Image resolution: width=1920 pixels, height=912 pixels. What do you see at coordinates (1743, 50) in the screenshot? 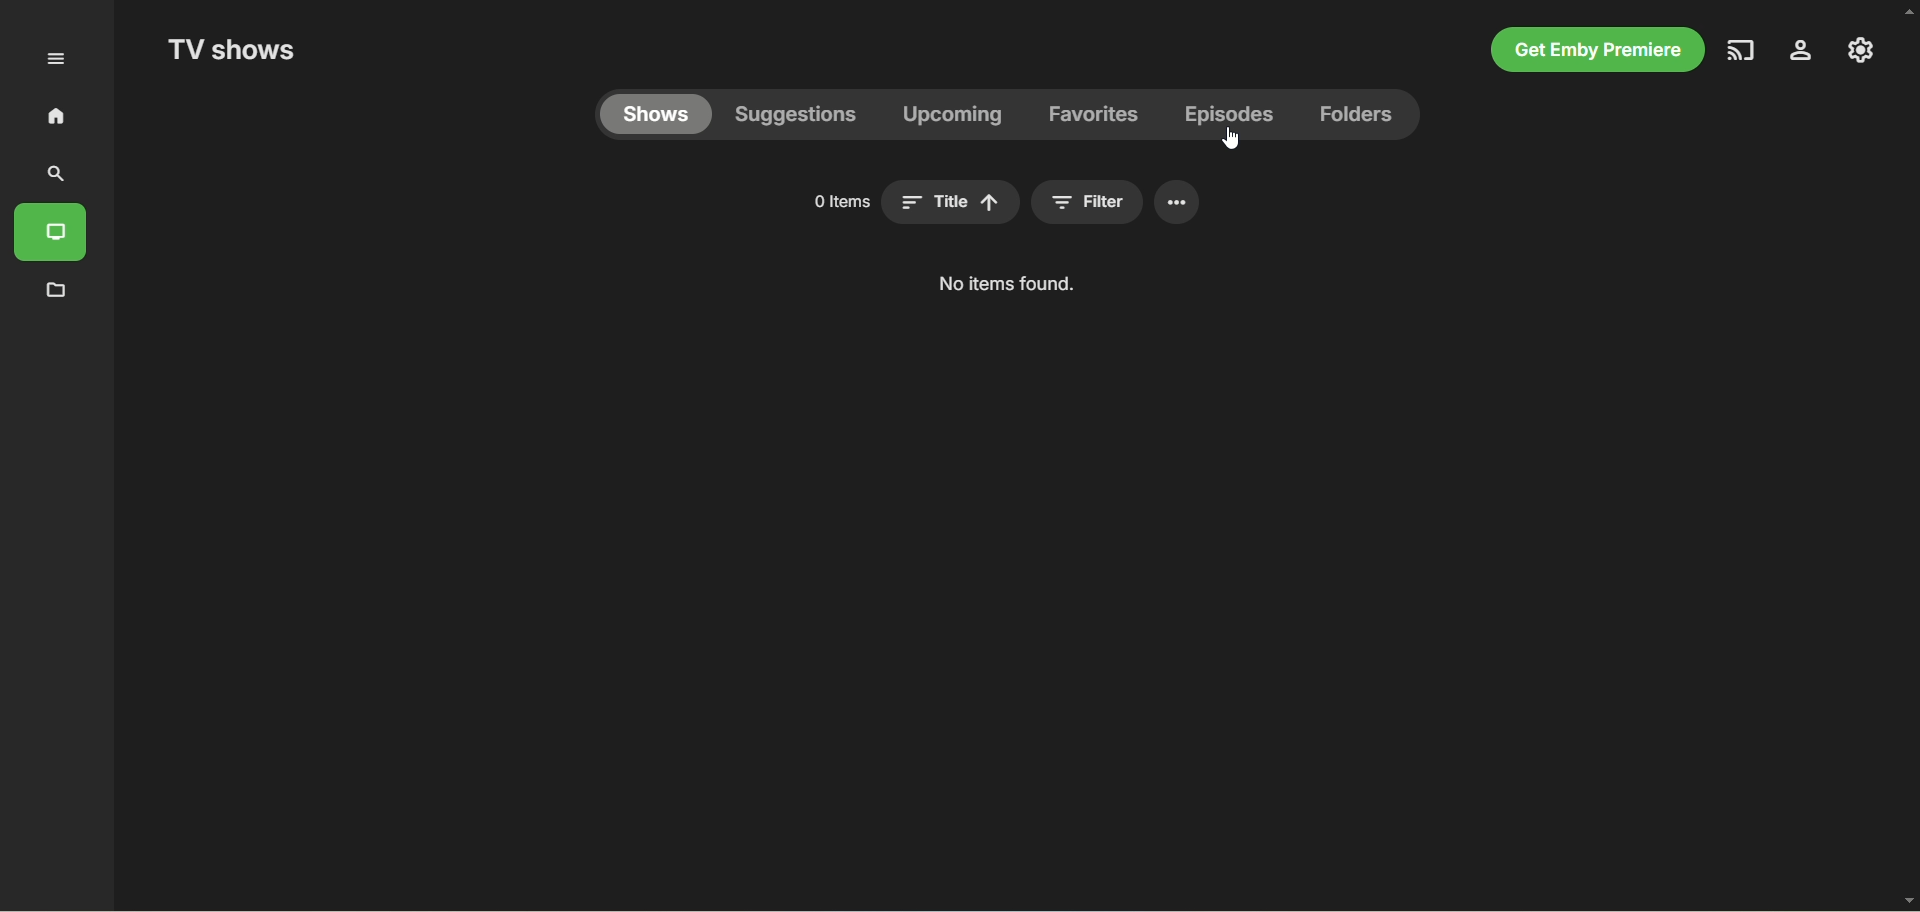
I see `play on another device` at bounding box center [1743, 50].